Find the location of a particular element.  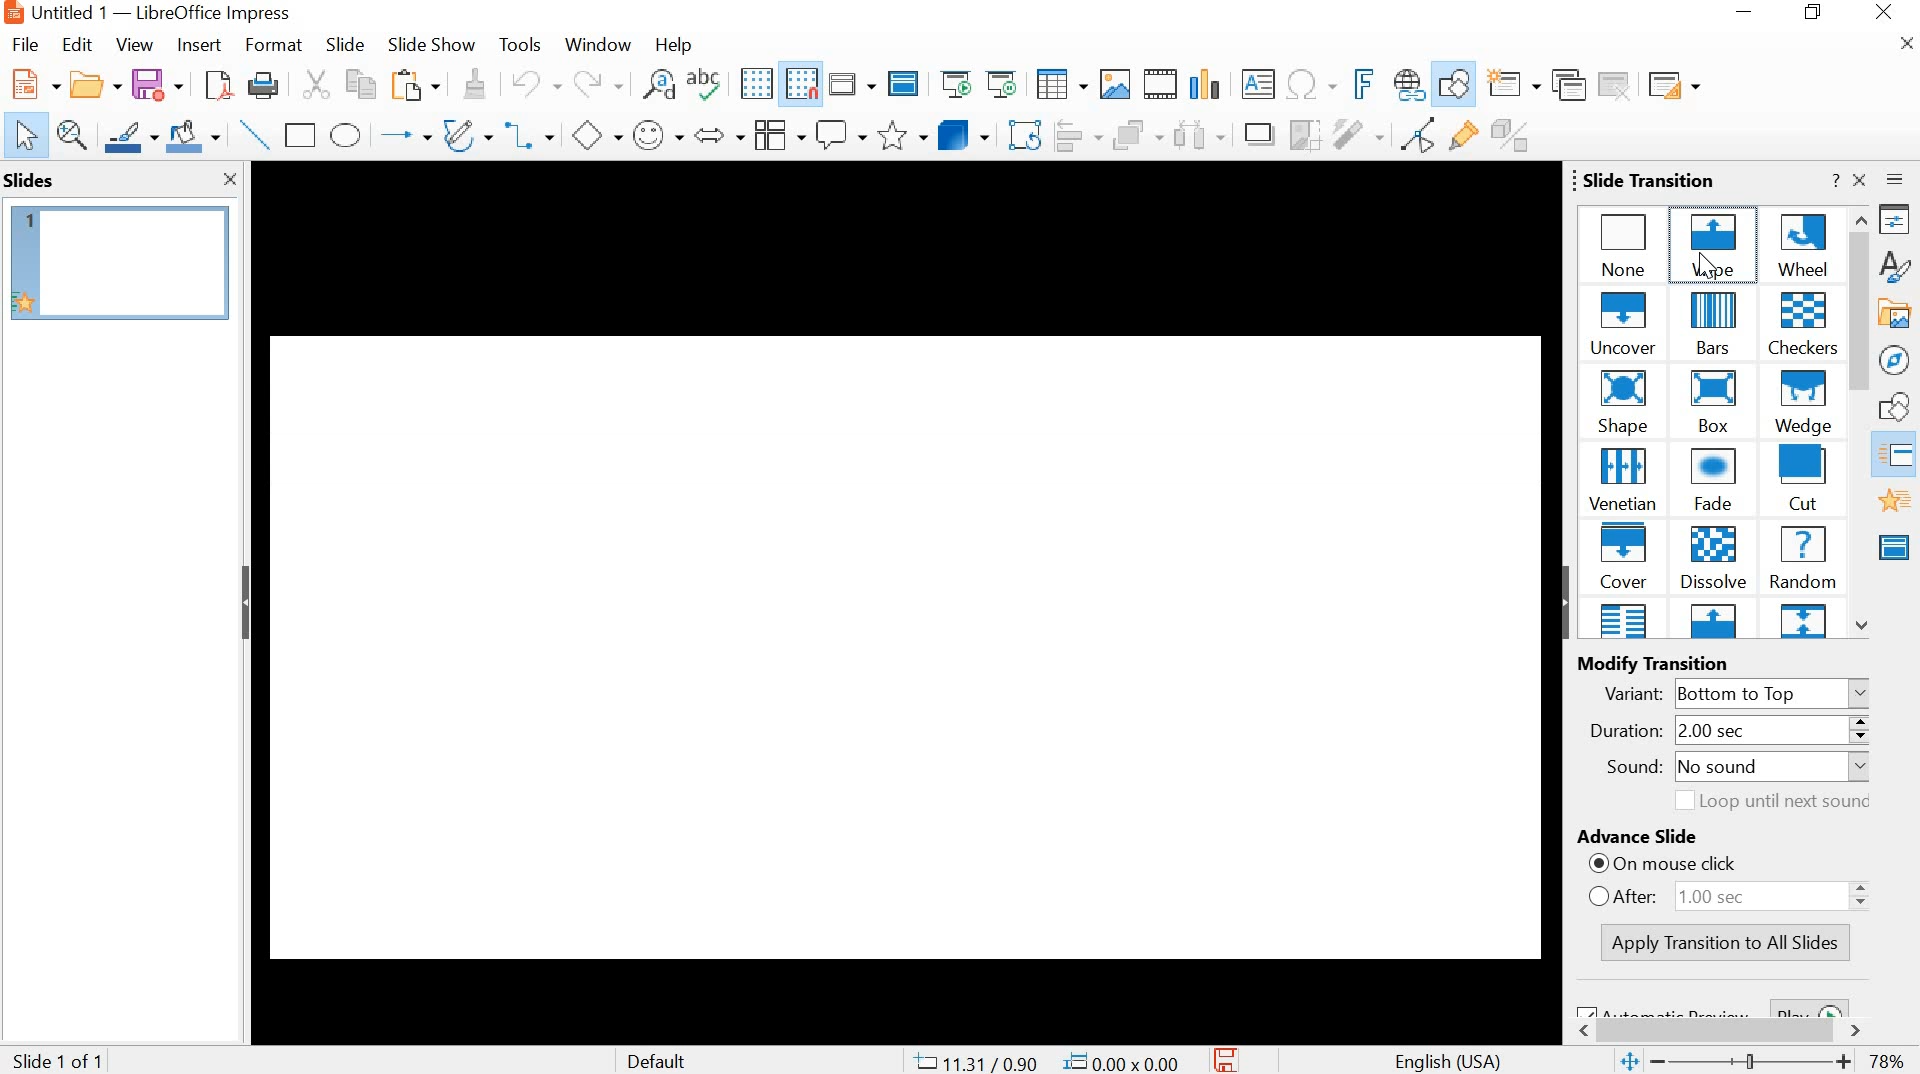

UNCOVER is located at coordinates (1627, 325).